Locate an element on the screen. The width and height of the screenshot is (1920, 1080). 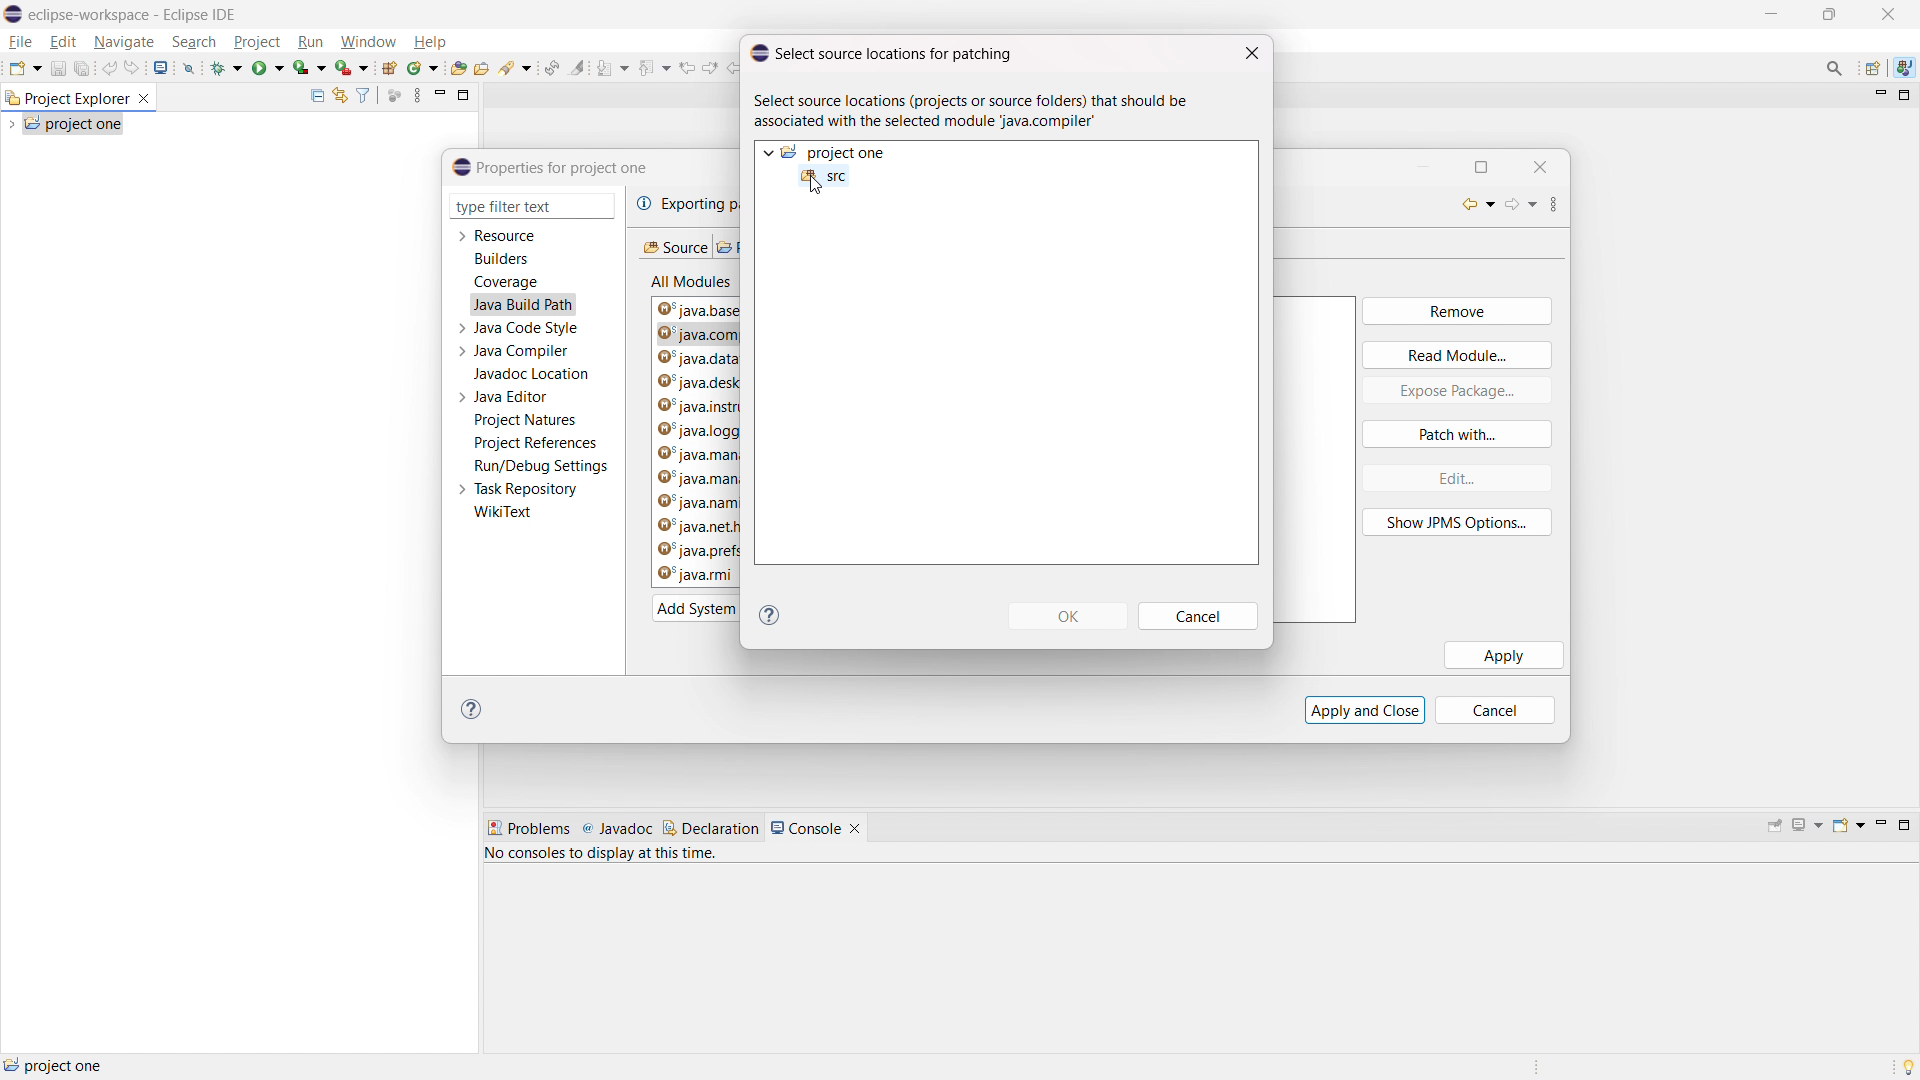
tip of the day is located at coordinates (1908, 1066).